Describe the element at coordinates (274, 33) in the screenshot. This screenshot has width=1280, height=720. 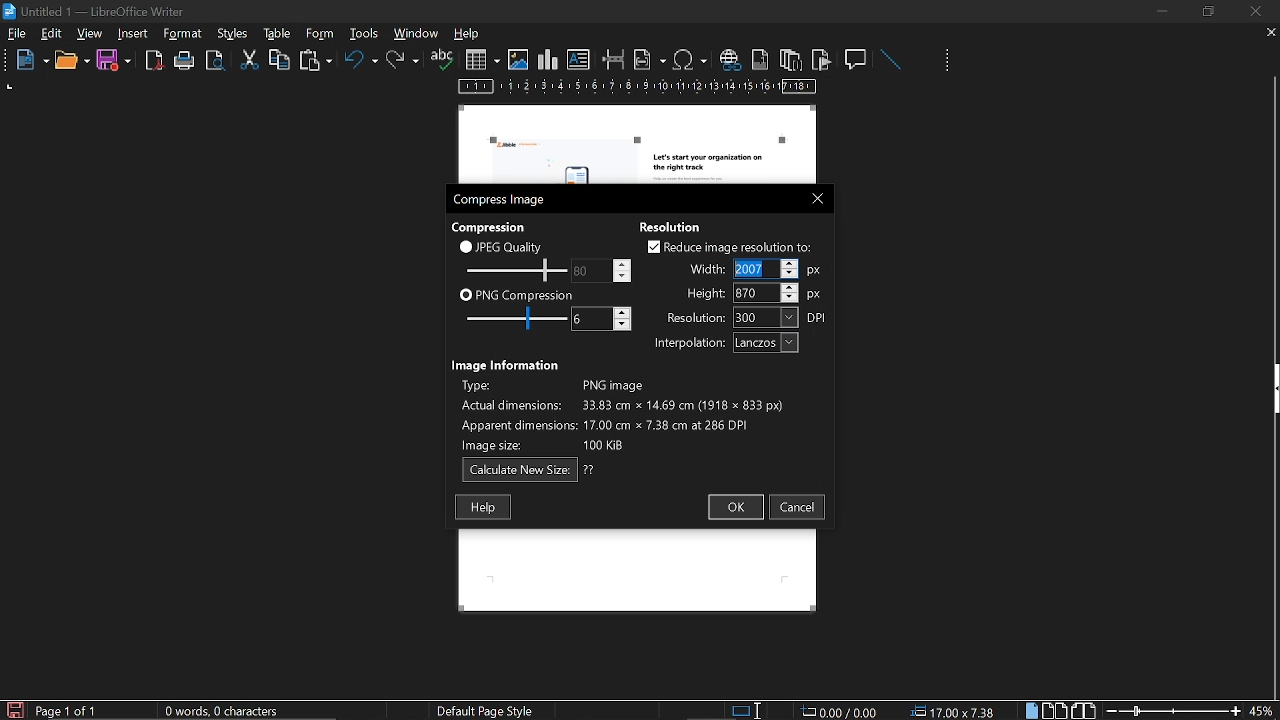
I see `styles` at that location.